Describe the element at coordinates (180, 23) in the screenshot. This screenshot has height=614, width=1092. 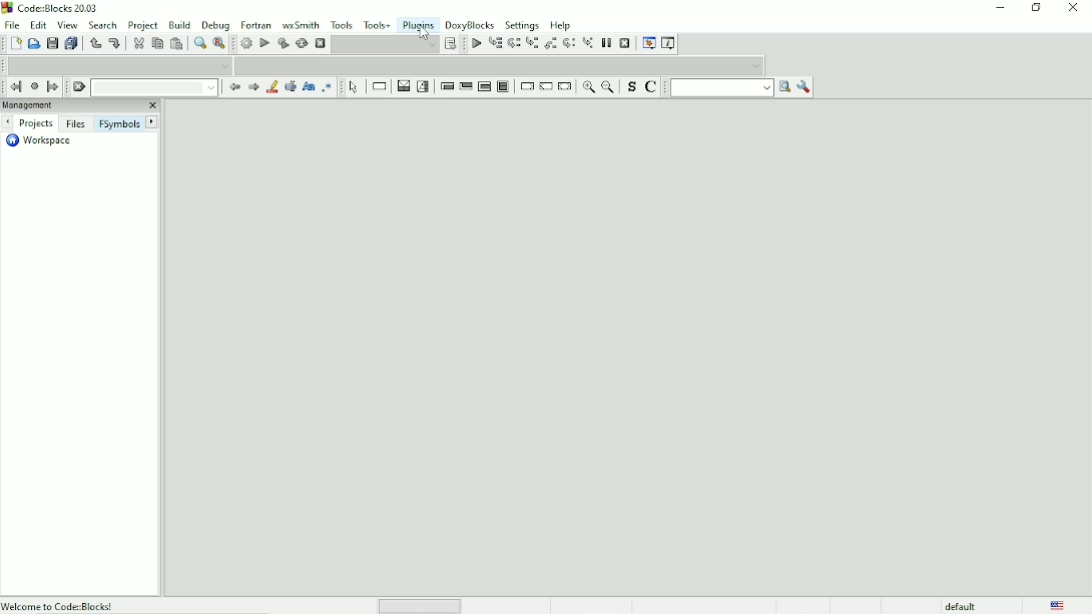
I see `Build` at that location.